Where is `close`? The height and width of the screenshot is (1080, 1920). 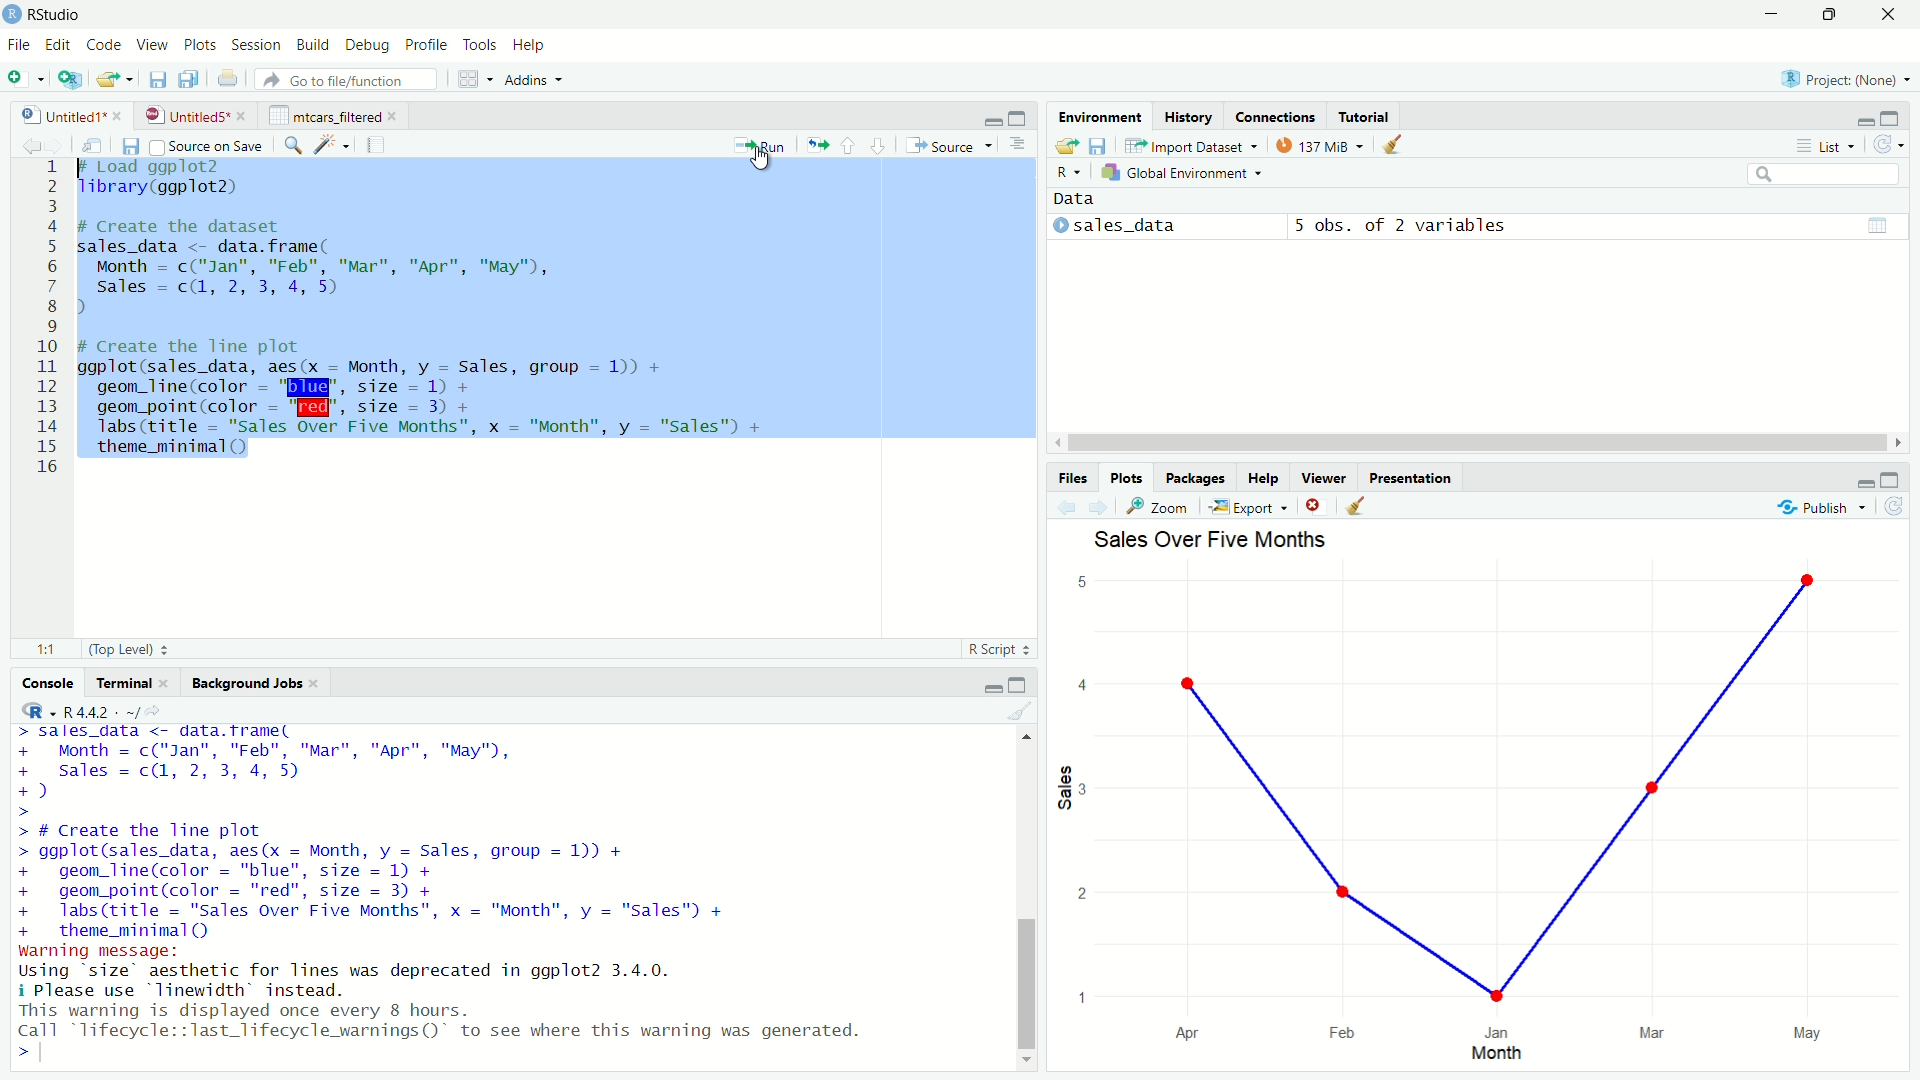
close is located at coordinates (317, 683).